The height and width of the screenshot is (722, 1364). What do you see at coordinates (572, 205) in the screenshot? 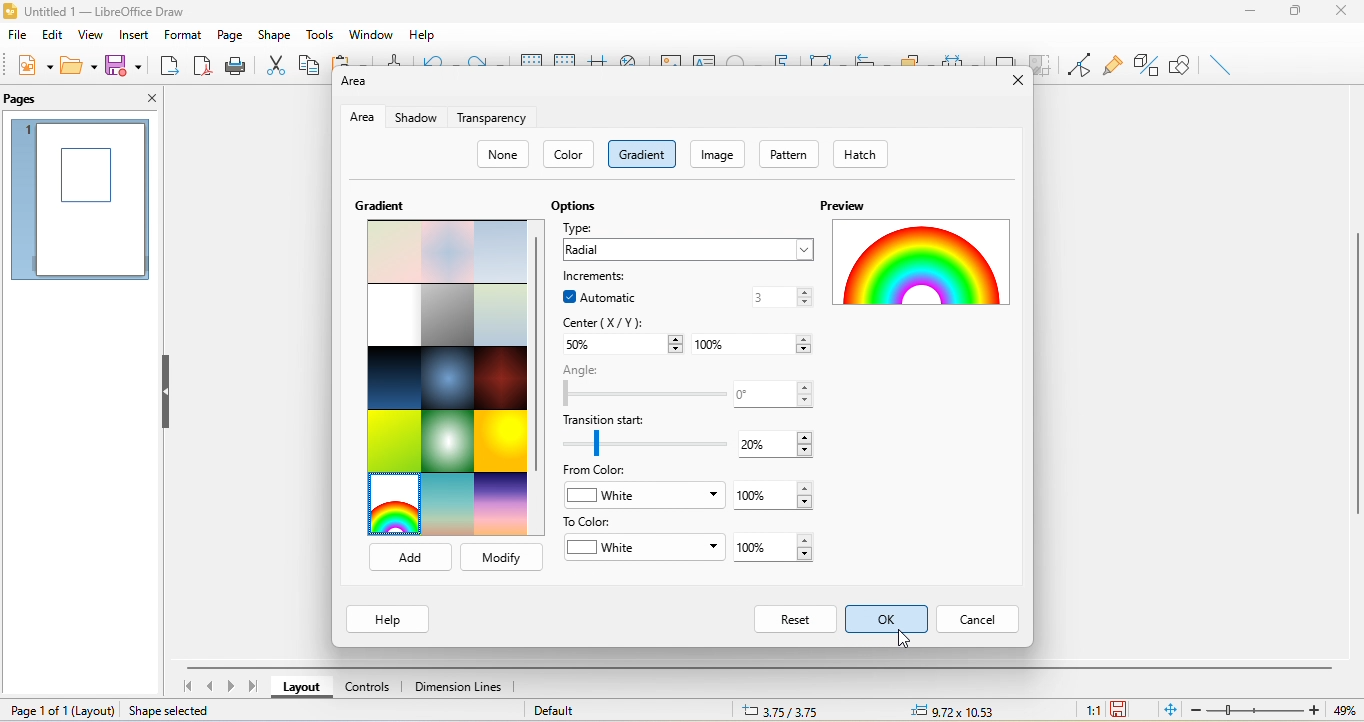
I see `options` at bounding box center [572, 205].